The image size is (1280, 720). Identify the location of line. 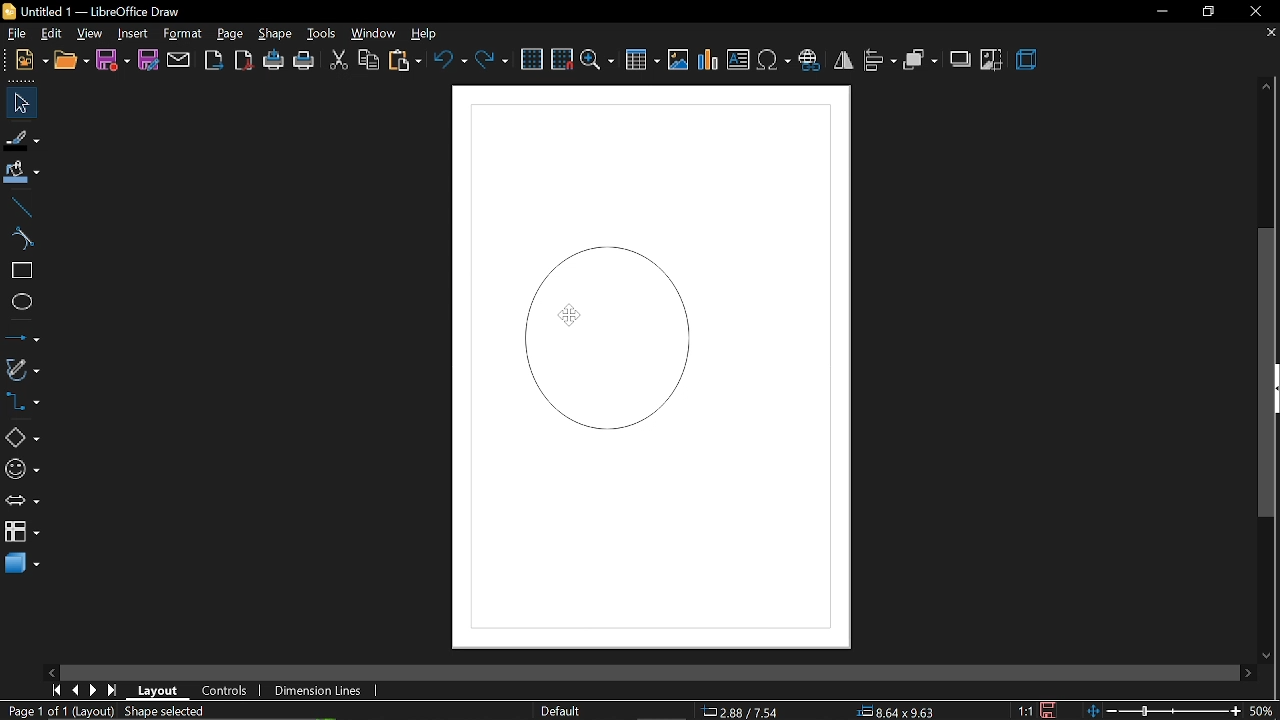
(24, 204).